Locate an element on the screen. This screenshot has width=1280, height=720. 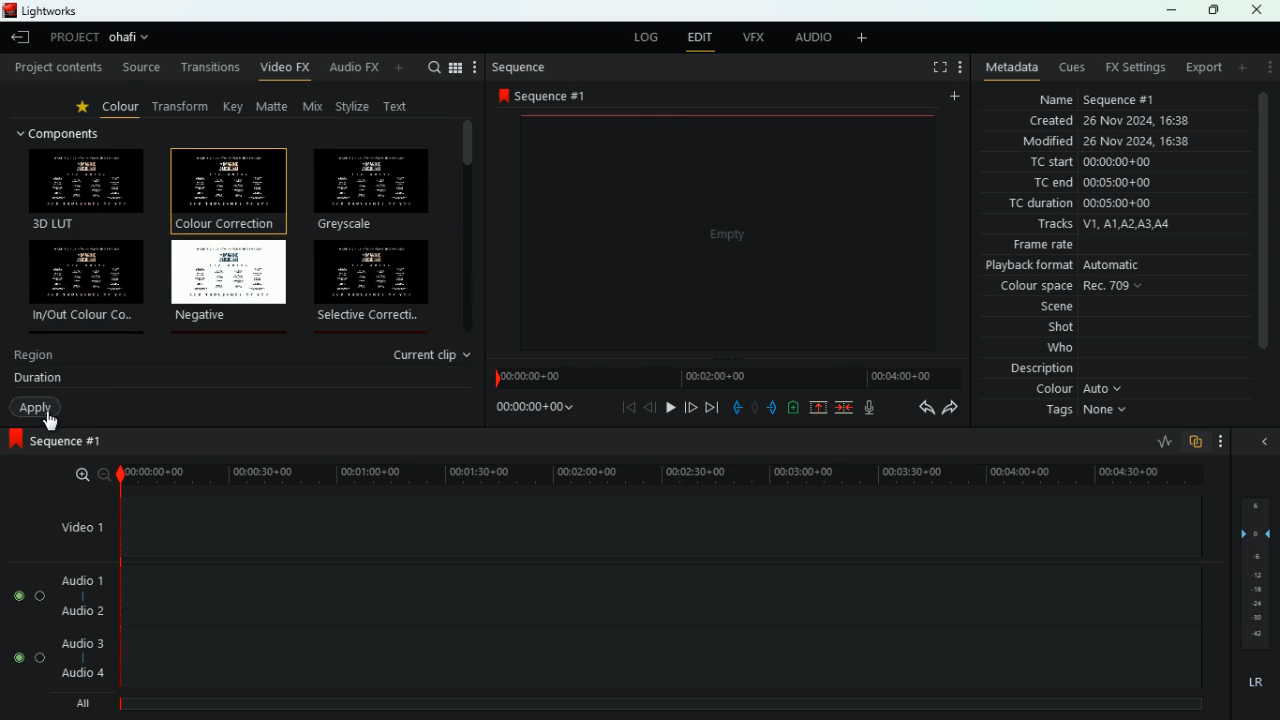
scroll bar is located at coordinates (1265, 235).